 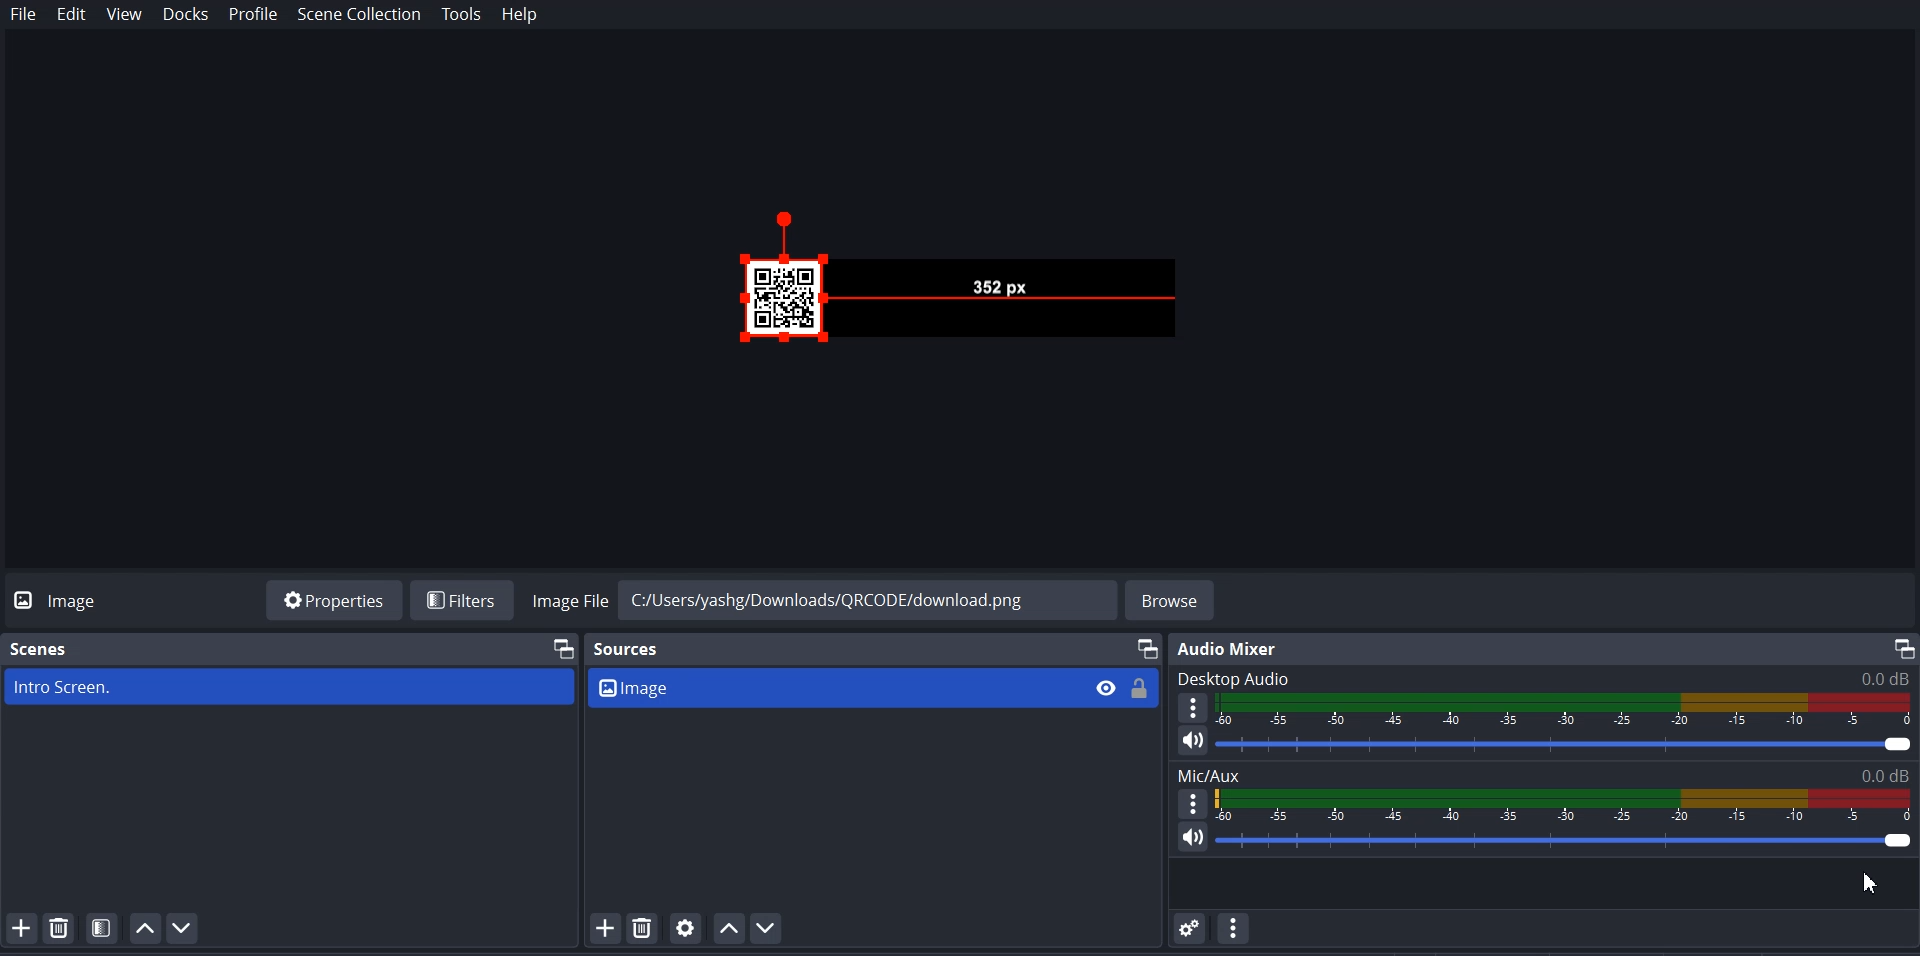 What do you see at coordinates (1105, 687) in the screenshot?
I see `Eye` at bounding box center [1105, 687].